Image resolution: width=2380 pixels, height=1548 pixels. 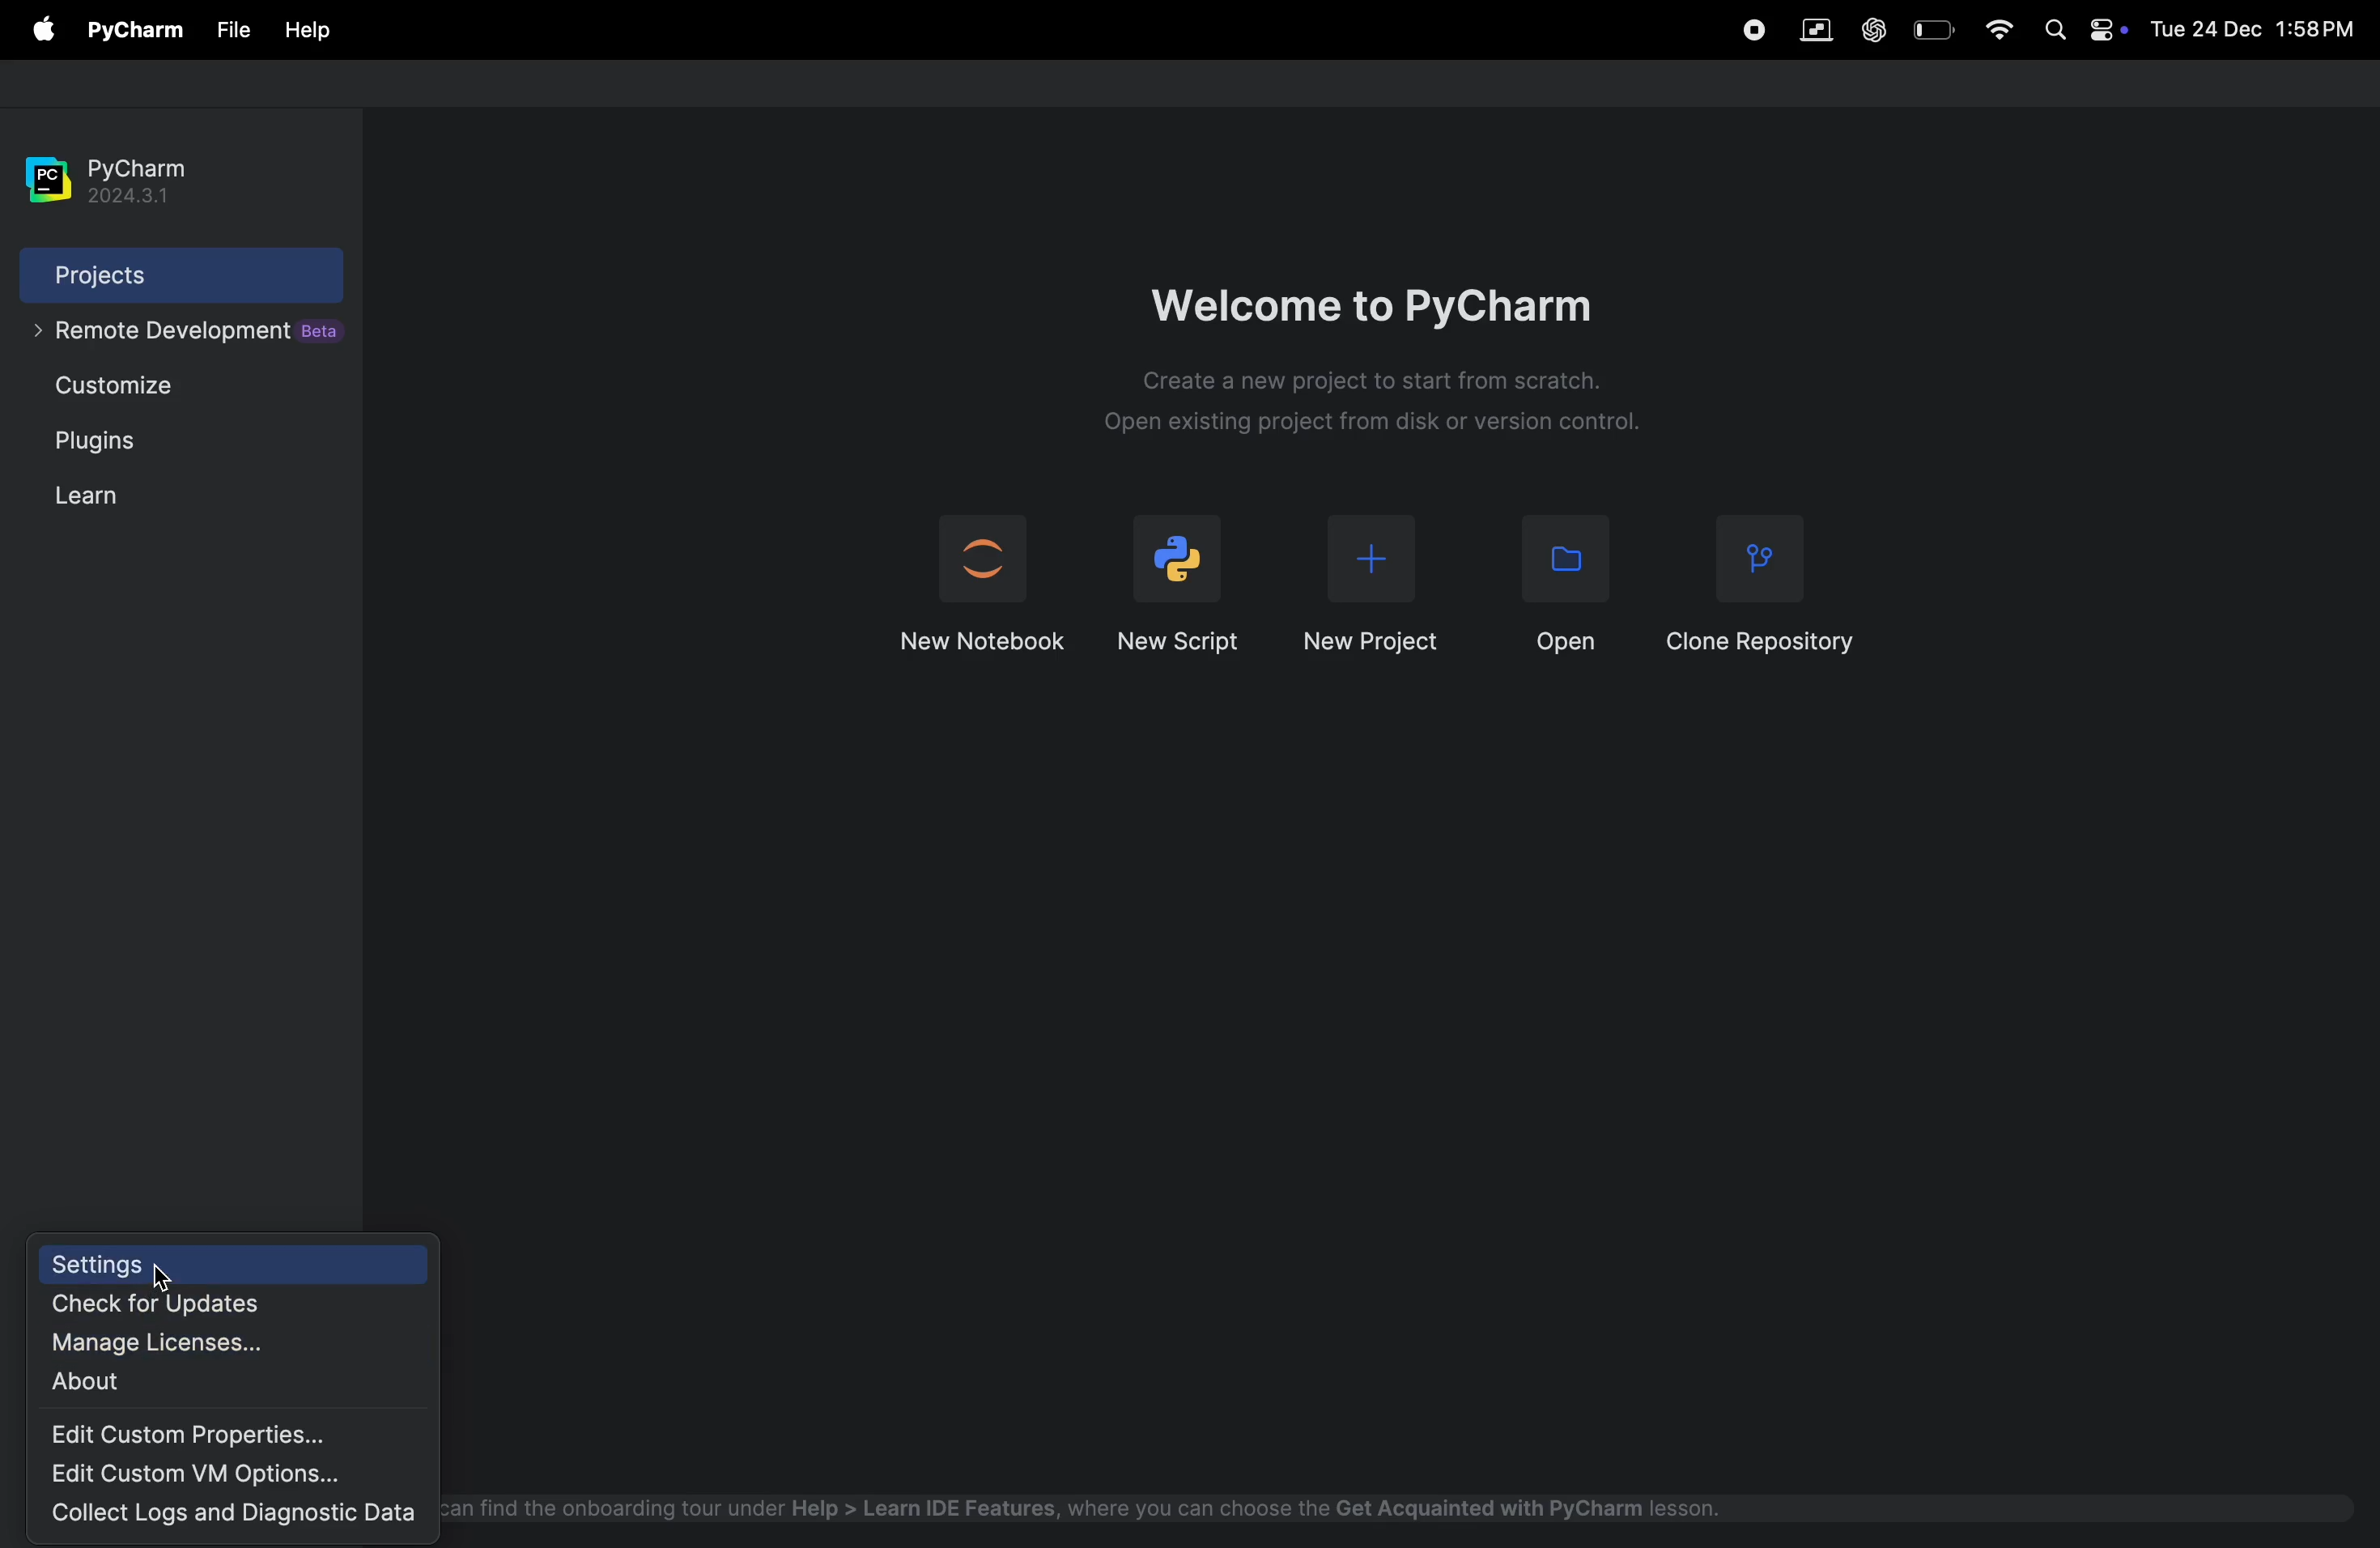 What do you see at coordinates (241, 1264) in the screenshot?
I see `settings` at bounding box center [241, 1264].